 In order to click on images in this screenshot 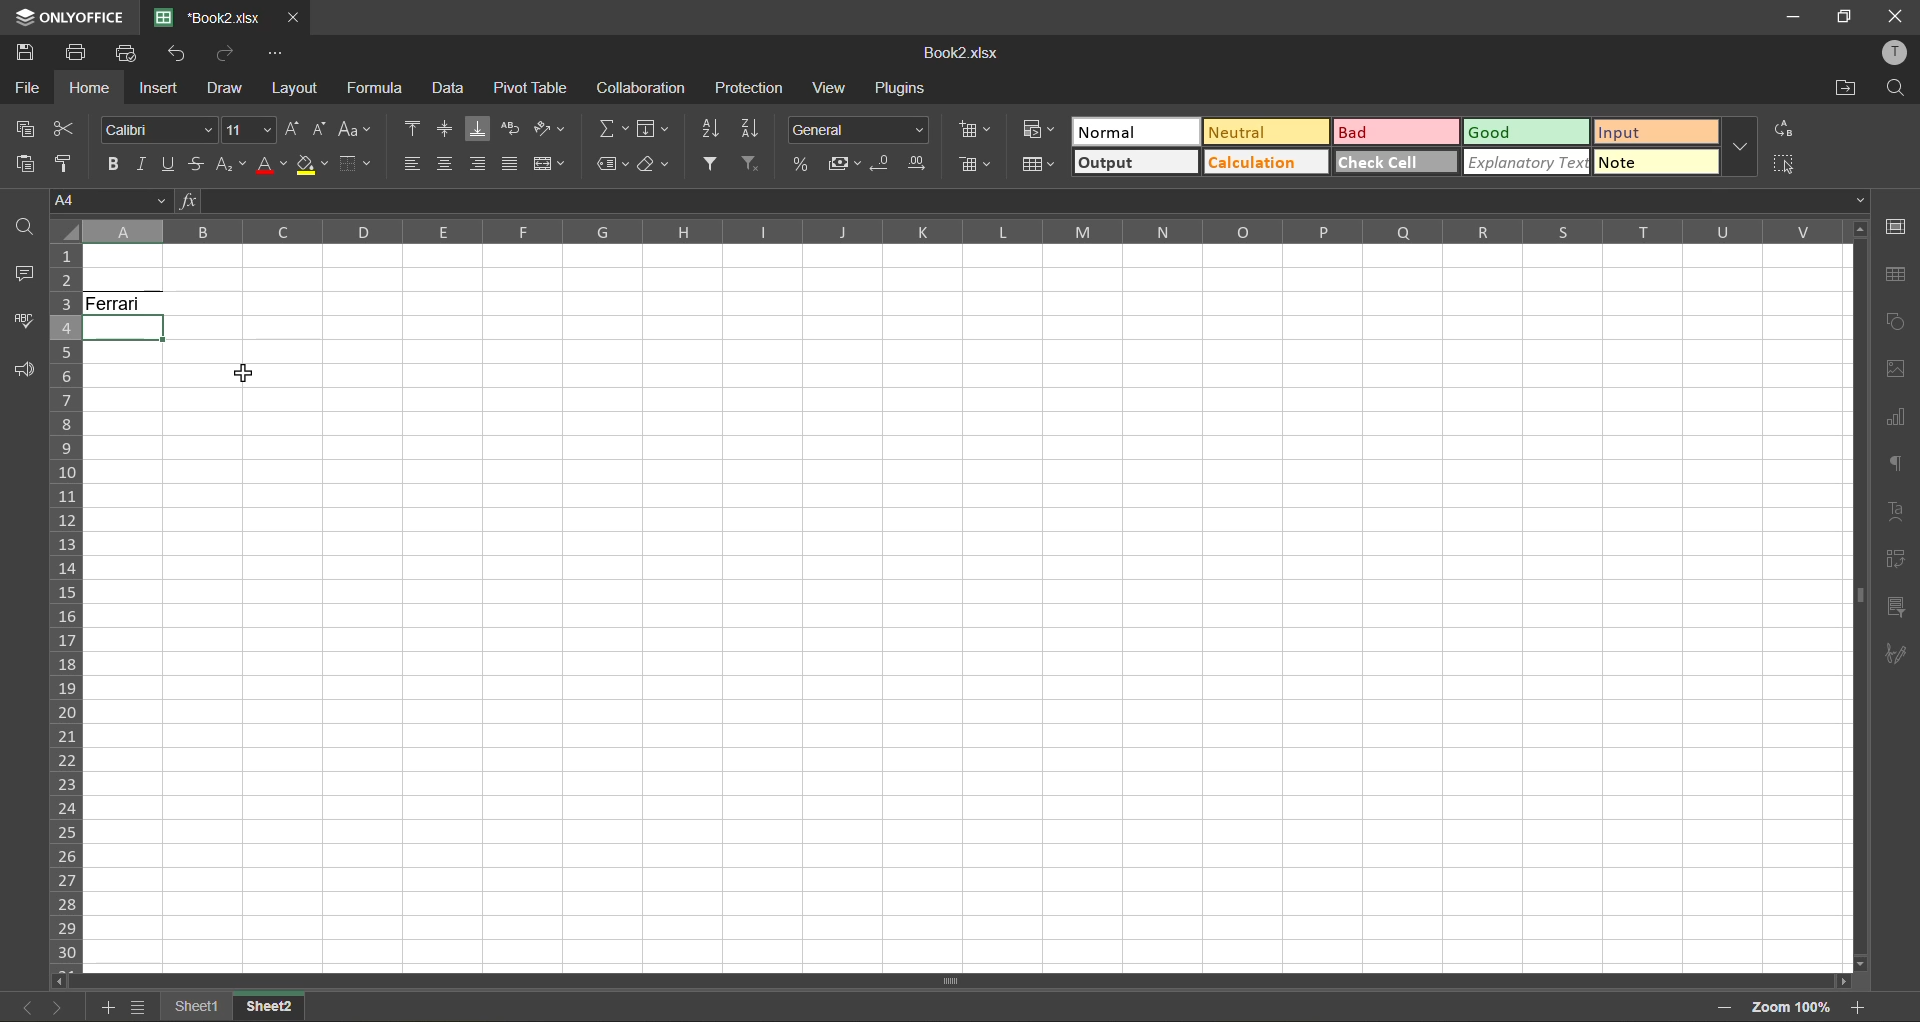, I will do `click(1897, 369)`.